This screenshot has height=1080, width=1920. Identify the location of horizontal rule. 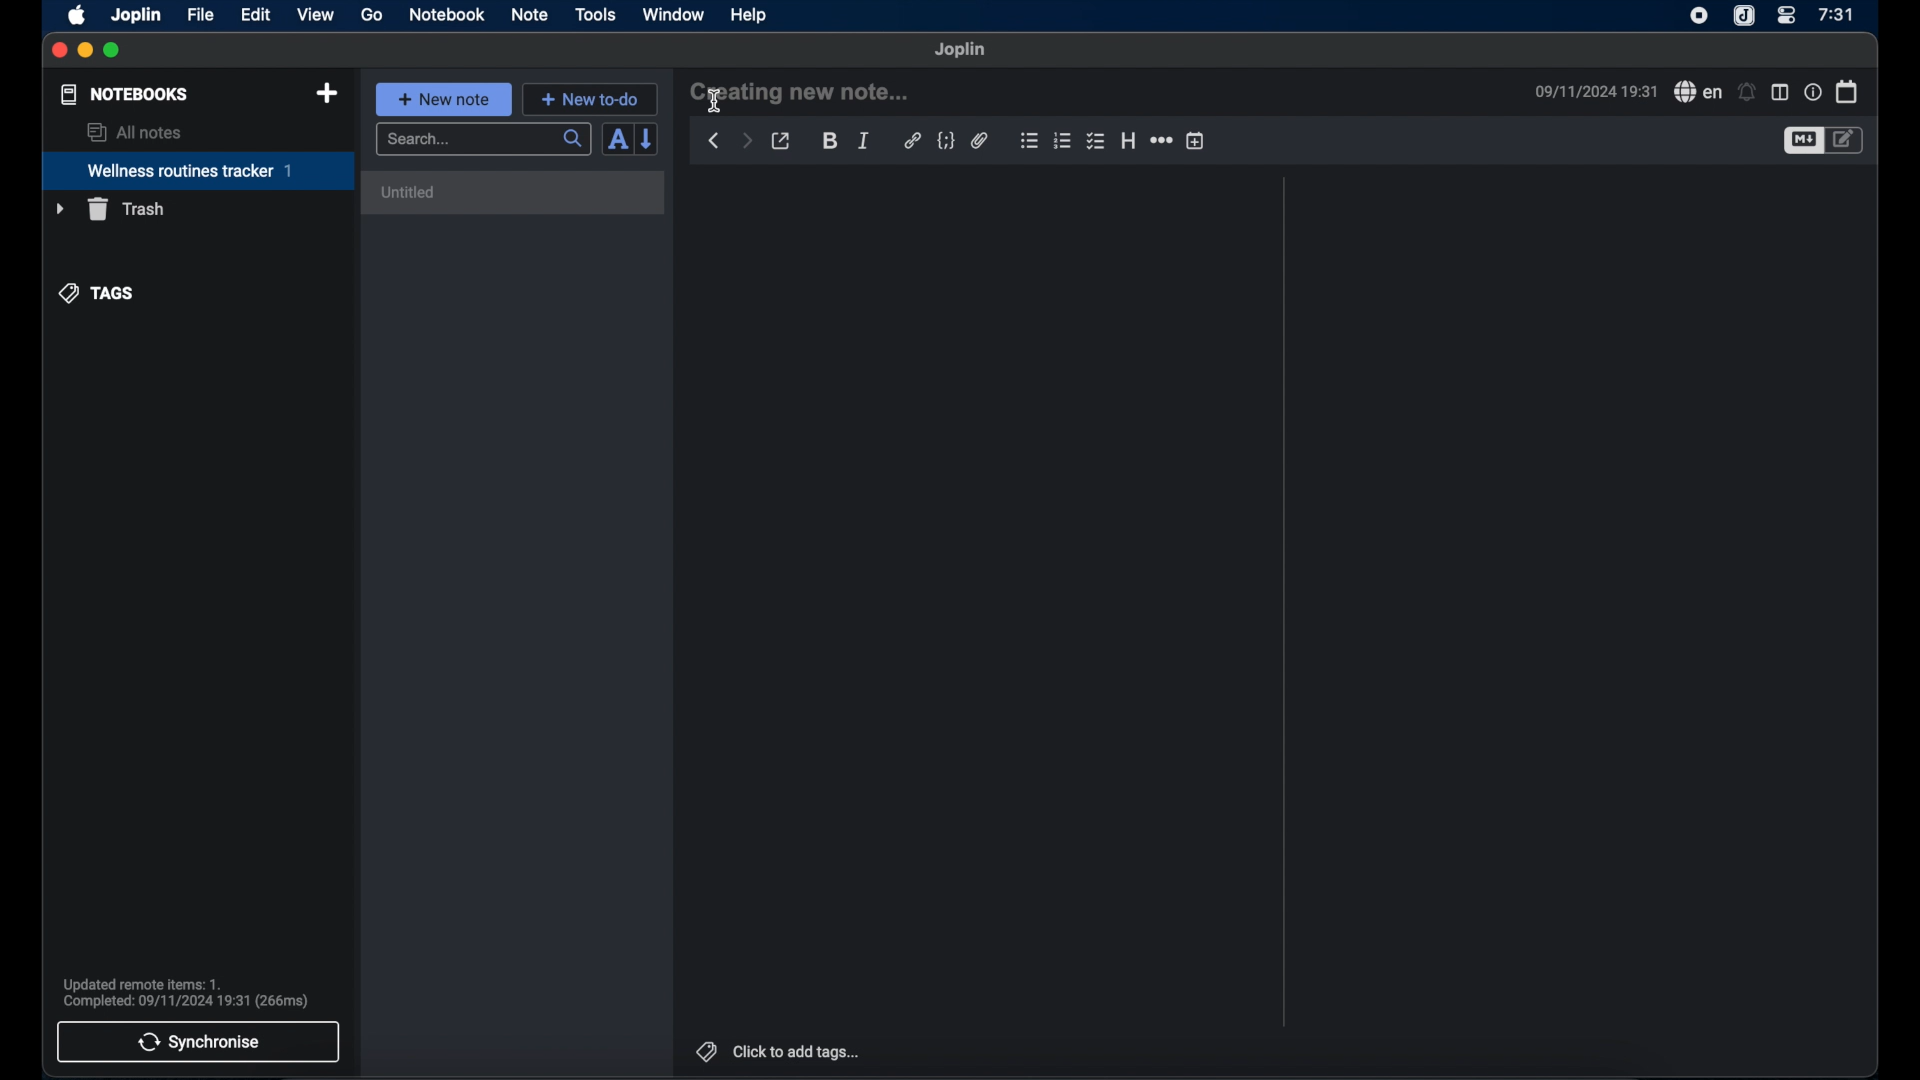
(1160, 140).